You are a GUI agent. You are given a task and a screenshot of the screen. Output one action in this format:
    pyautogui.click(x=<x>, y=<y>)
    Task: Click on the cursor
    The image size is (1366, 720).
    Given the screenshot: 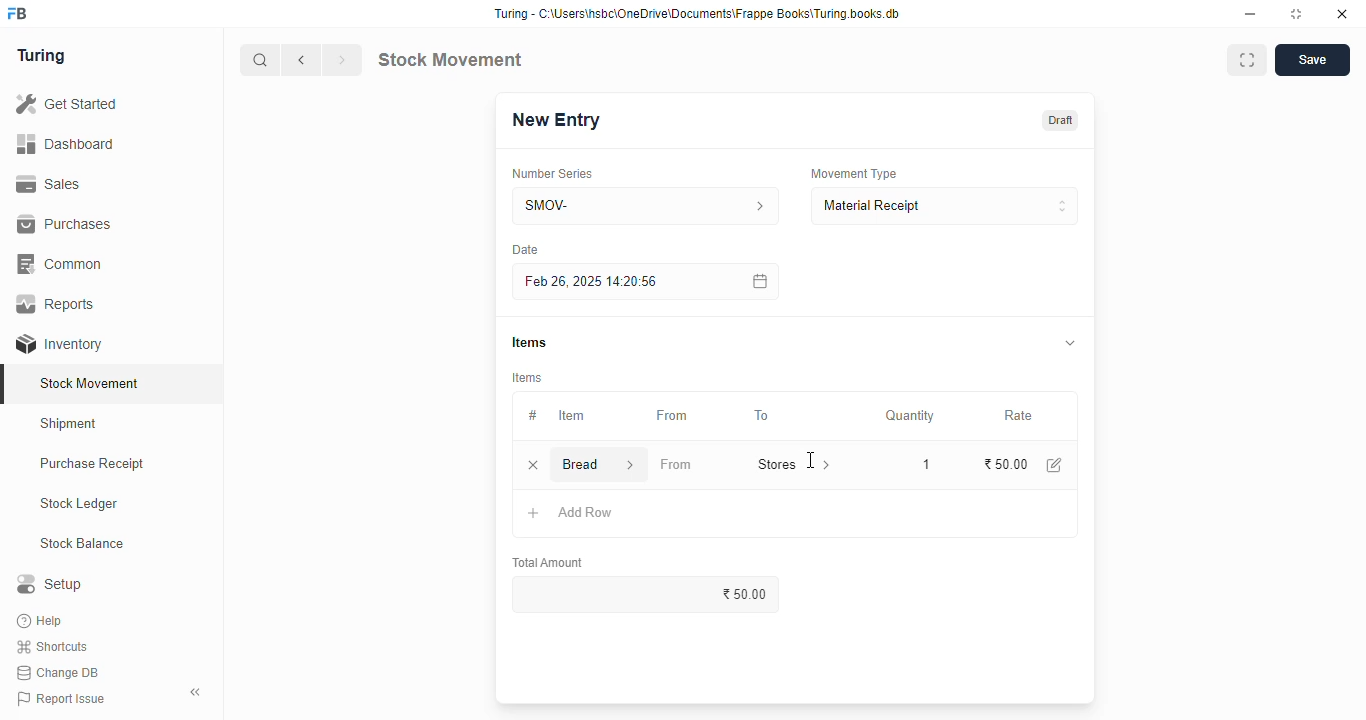 What is the action you would take?
    pyautogui.click(x=811, y=460)
    